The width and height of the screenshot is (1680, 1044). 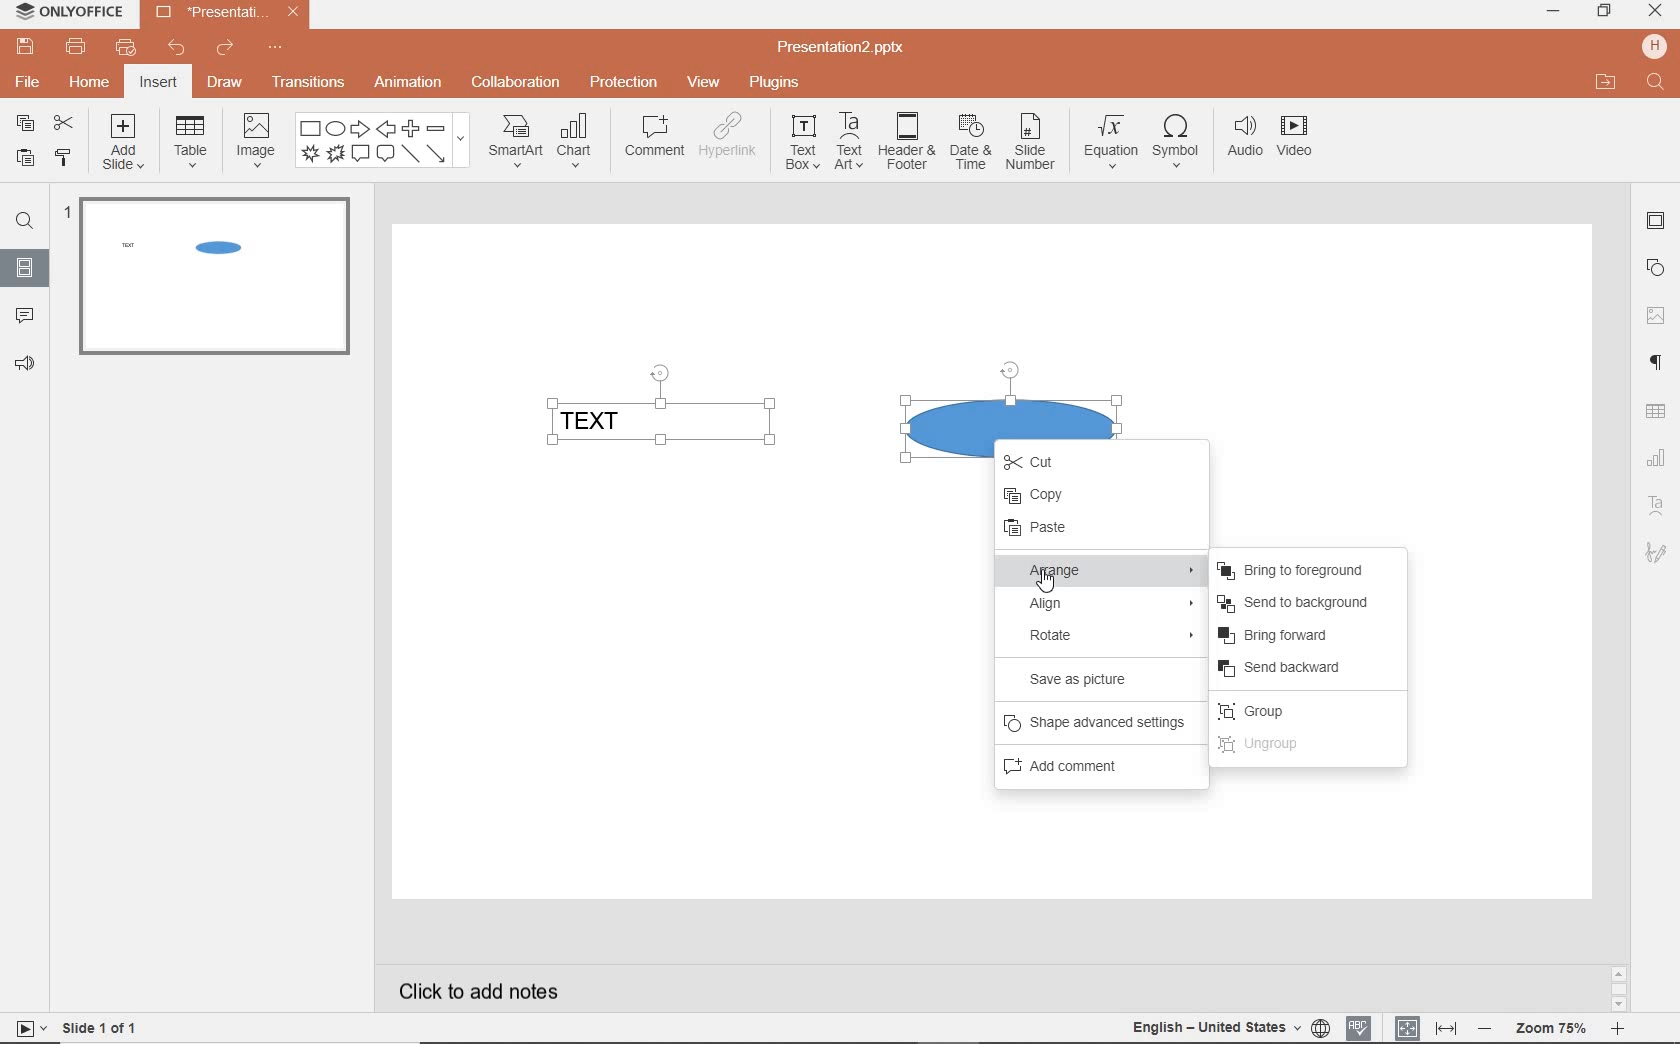 What do you see at coordinates (25, 123) in the screenshot?
I see `copy` at bounding box center [25, 123].